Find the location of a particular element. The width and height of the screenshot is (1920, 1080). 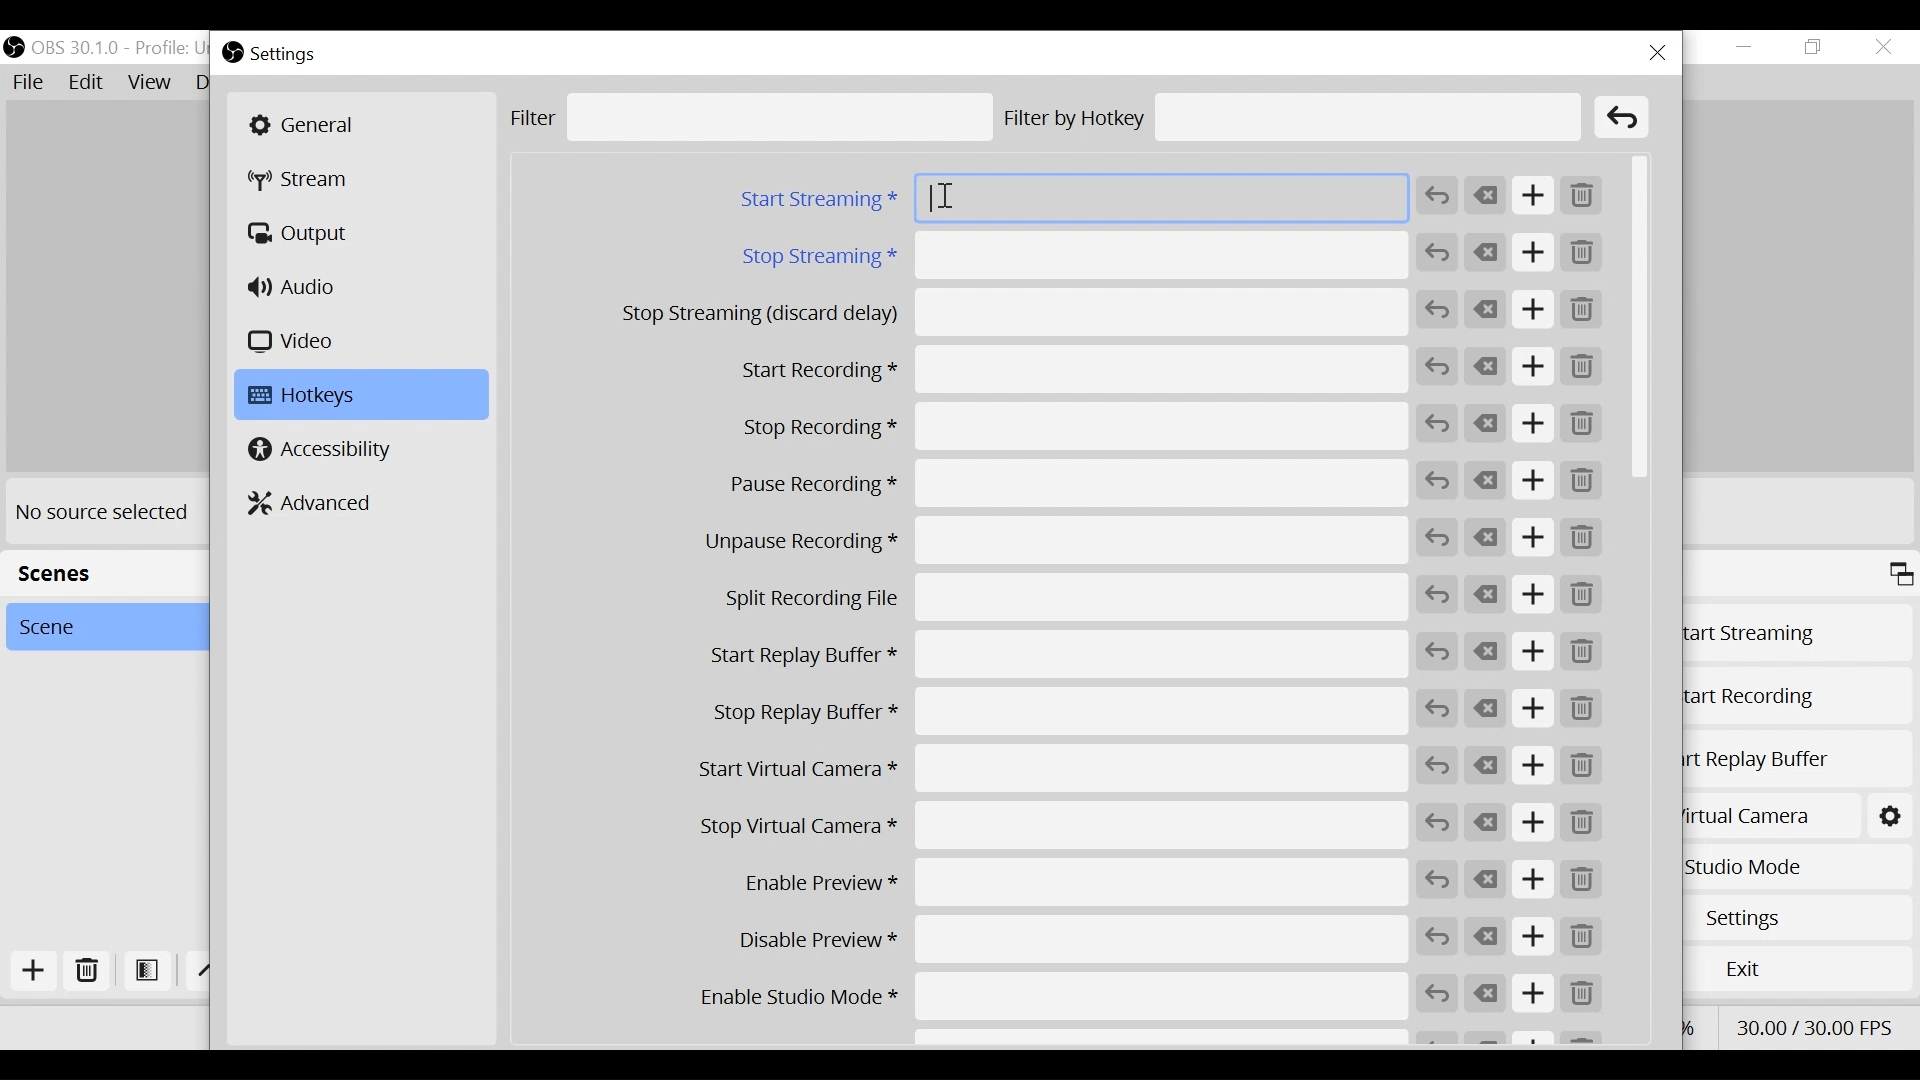

Revert is located at coordinates (1438, 937).